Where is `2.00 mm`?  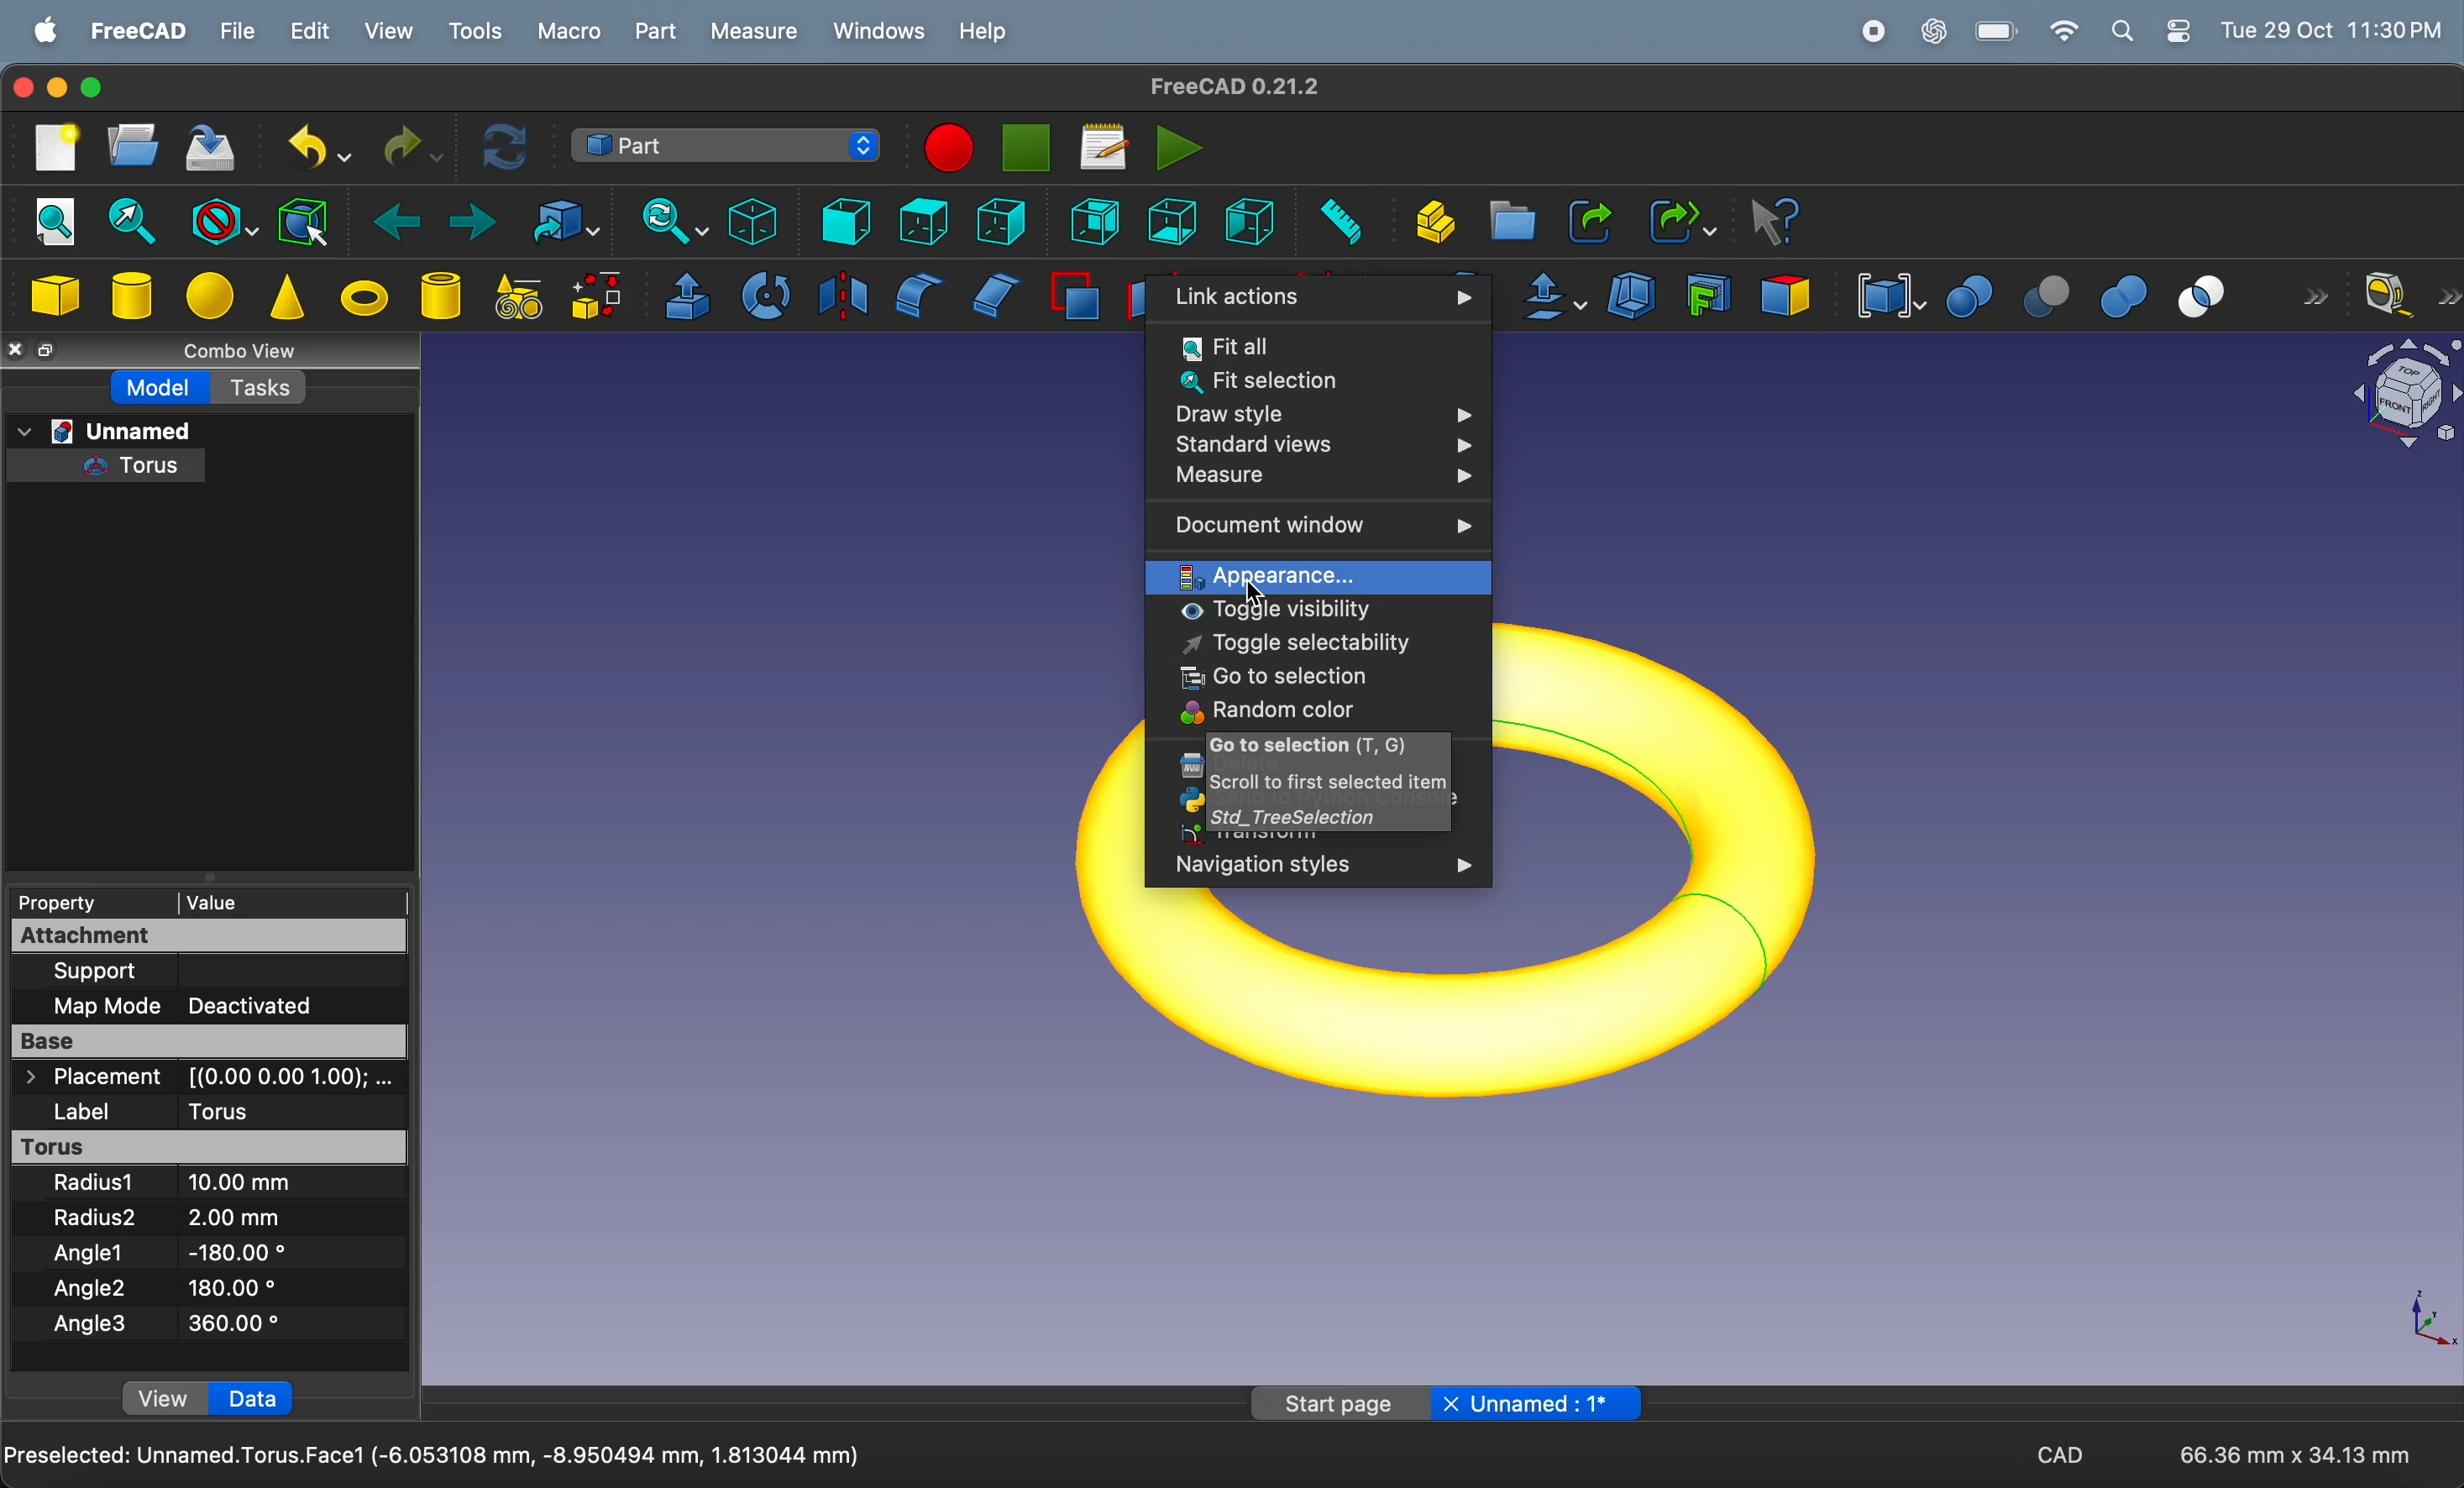
2.00 mm is located at coordinates (234, 1219).